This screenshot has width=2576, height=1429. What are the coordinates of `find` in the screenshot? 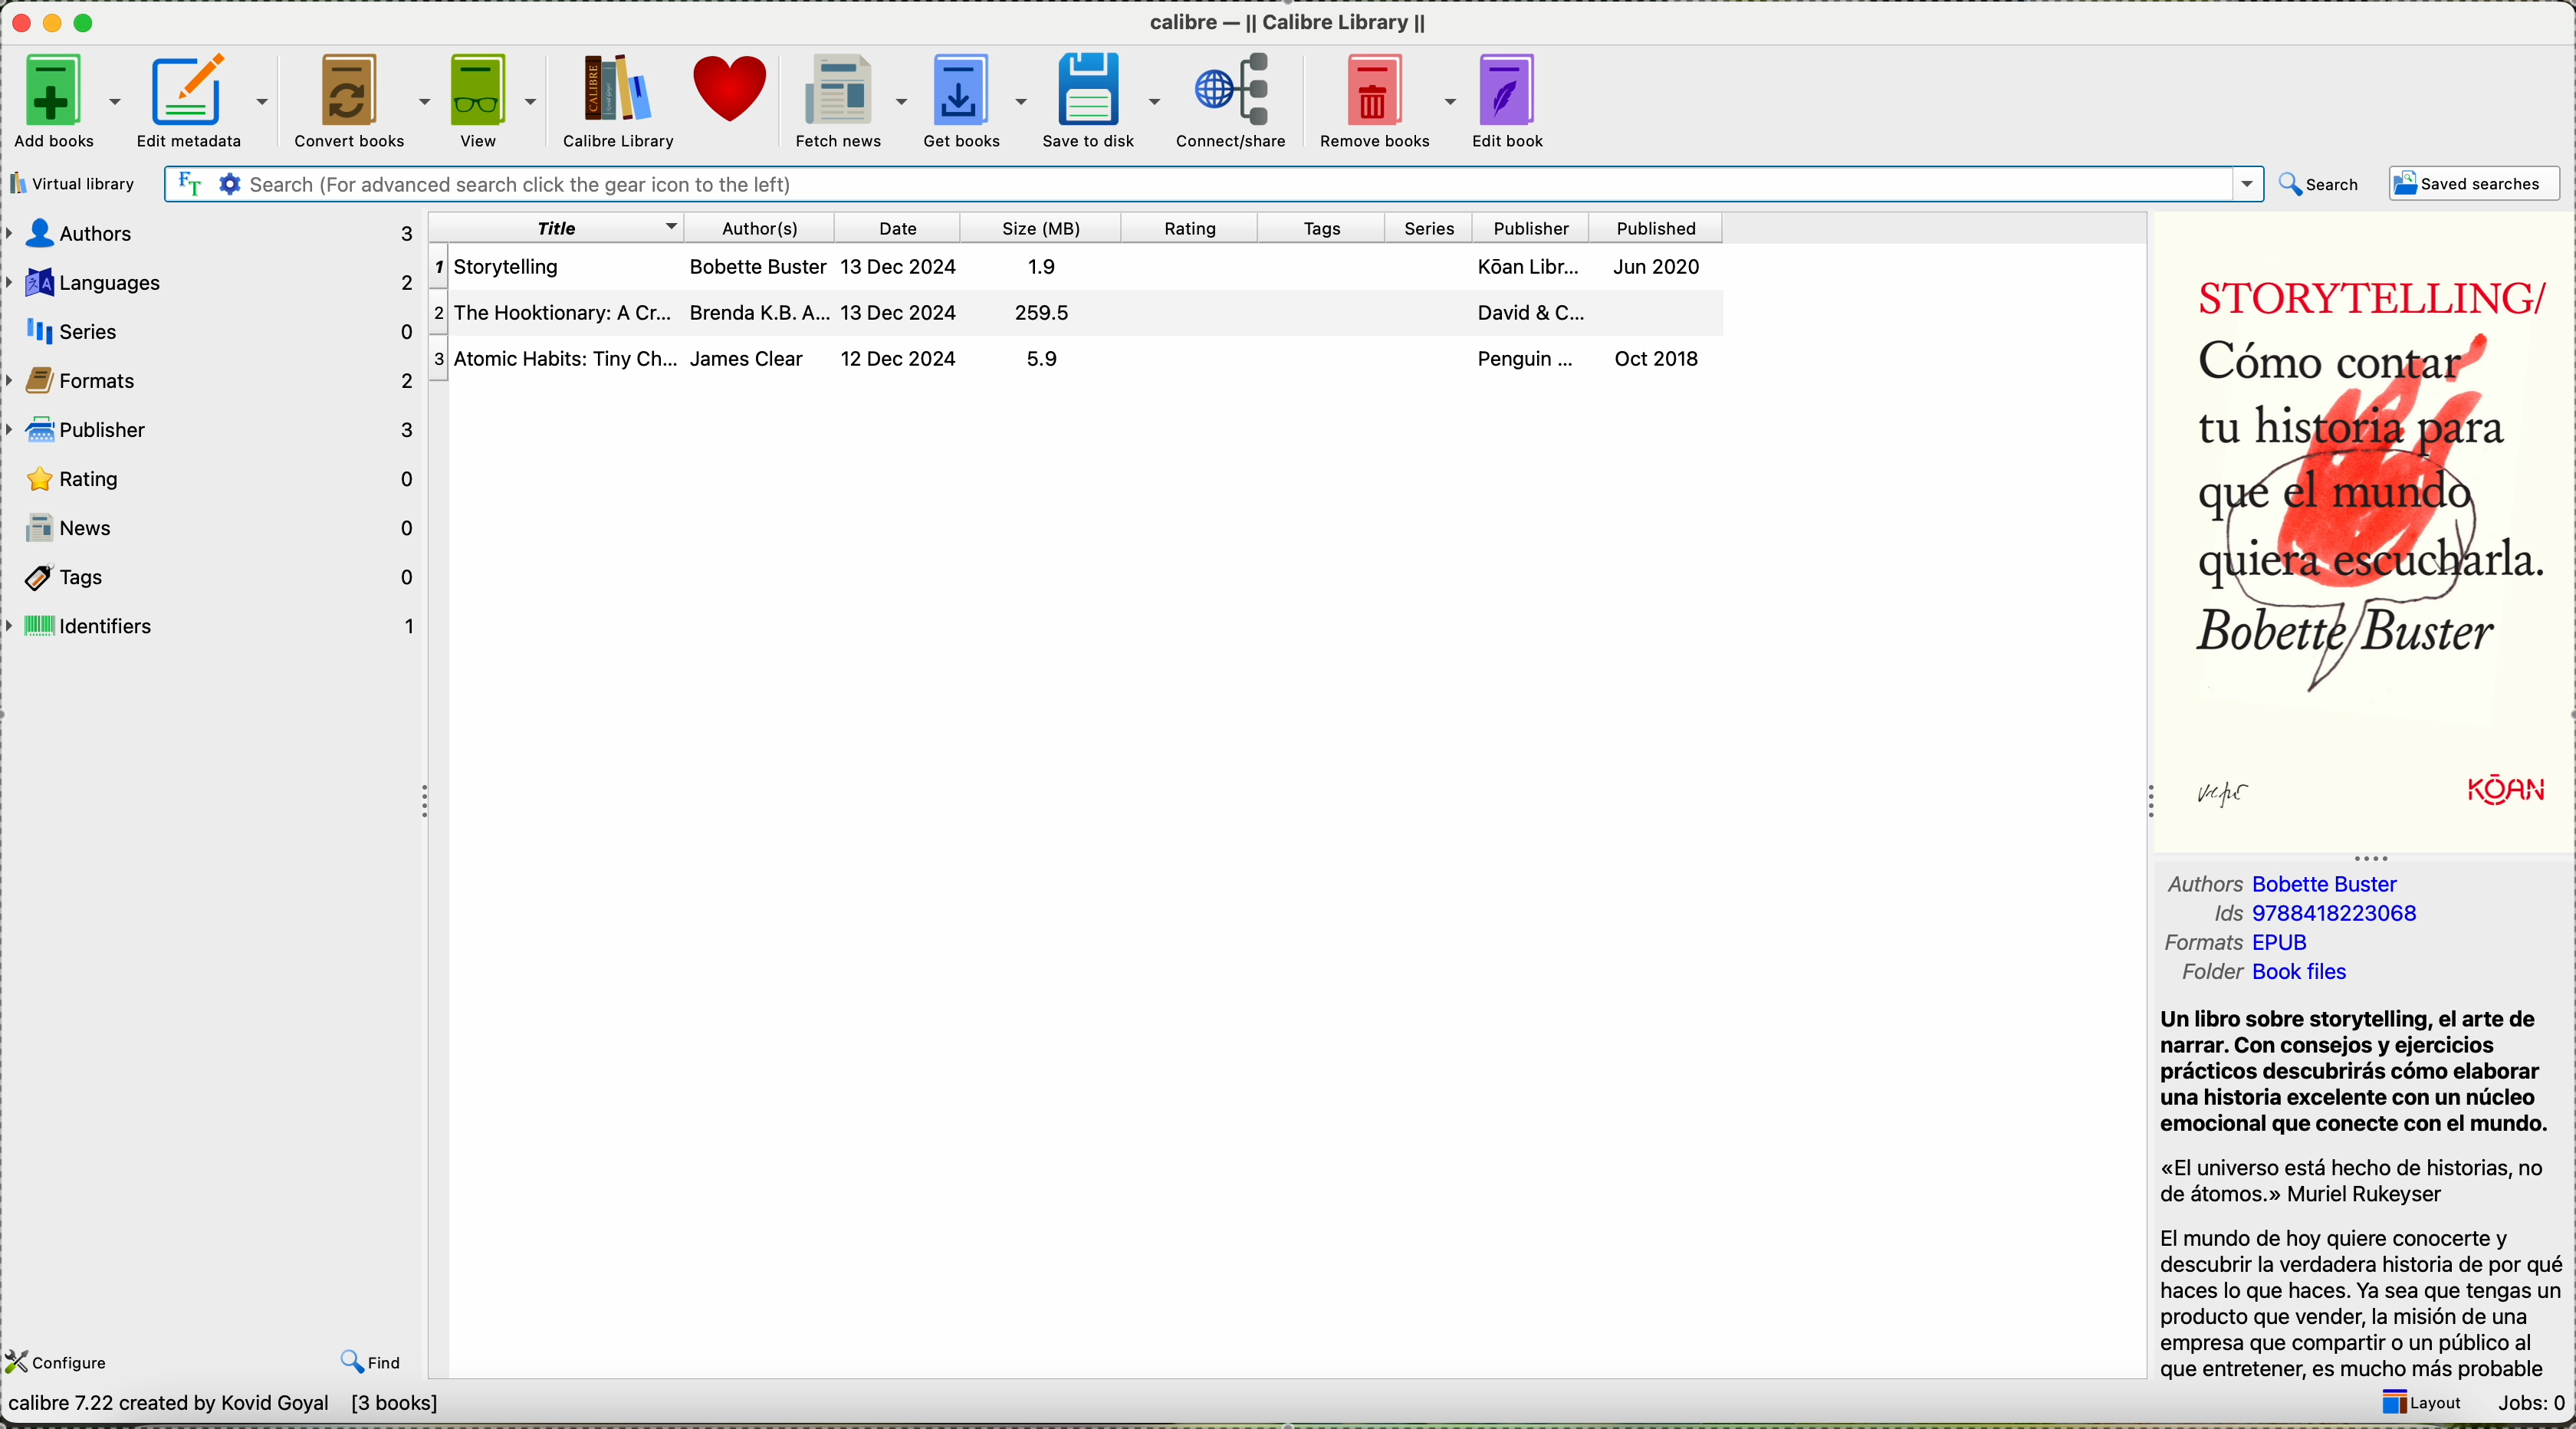 It's located at (372, 1363).